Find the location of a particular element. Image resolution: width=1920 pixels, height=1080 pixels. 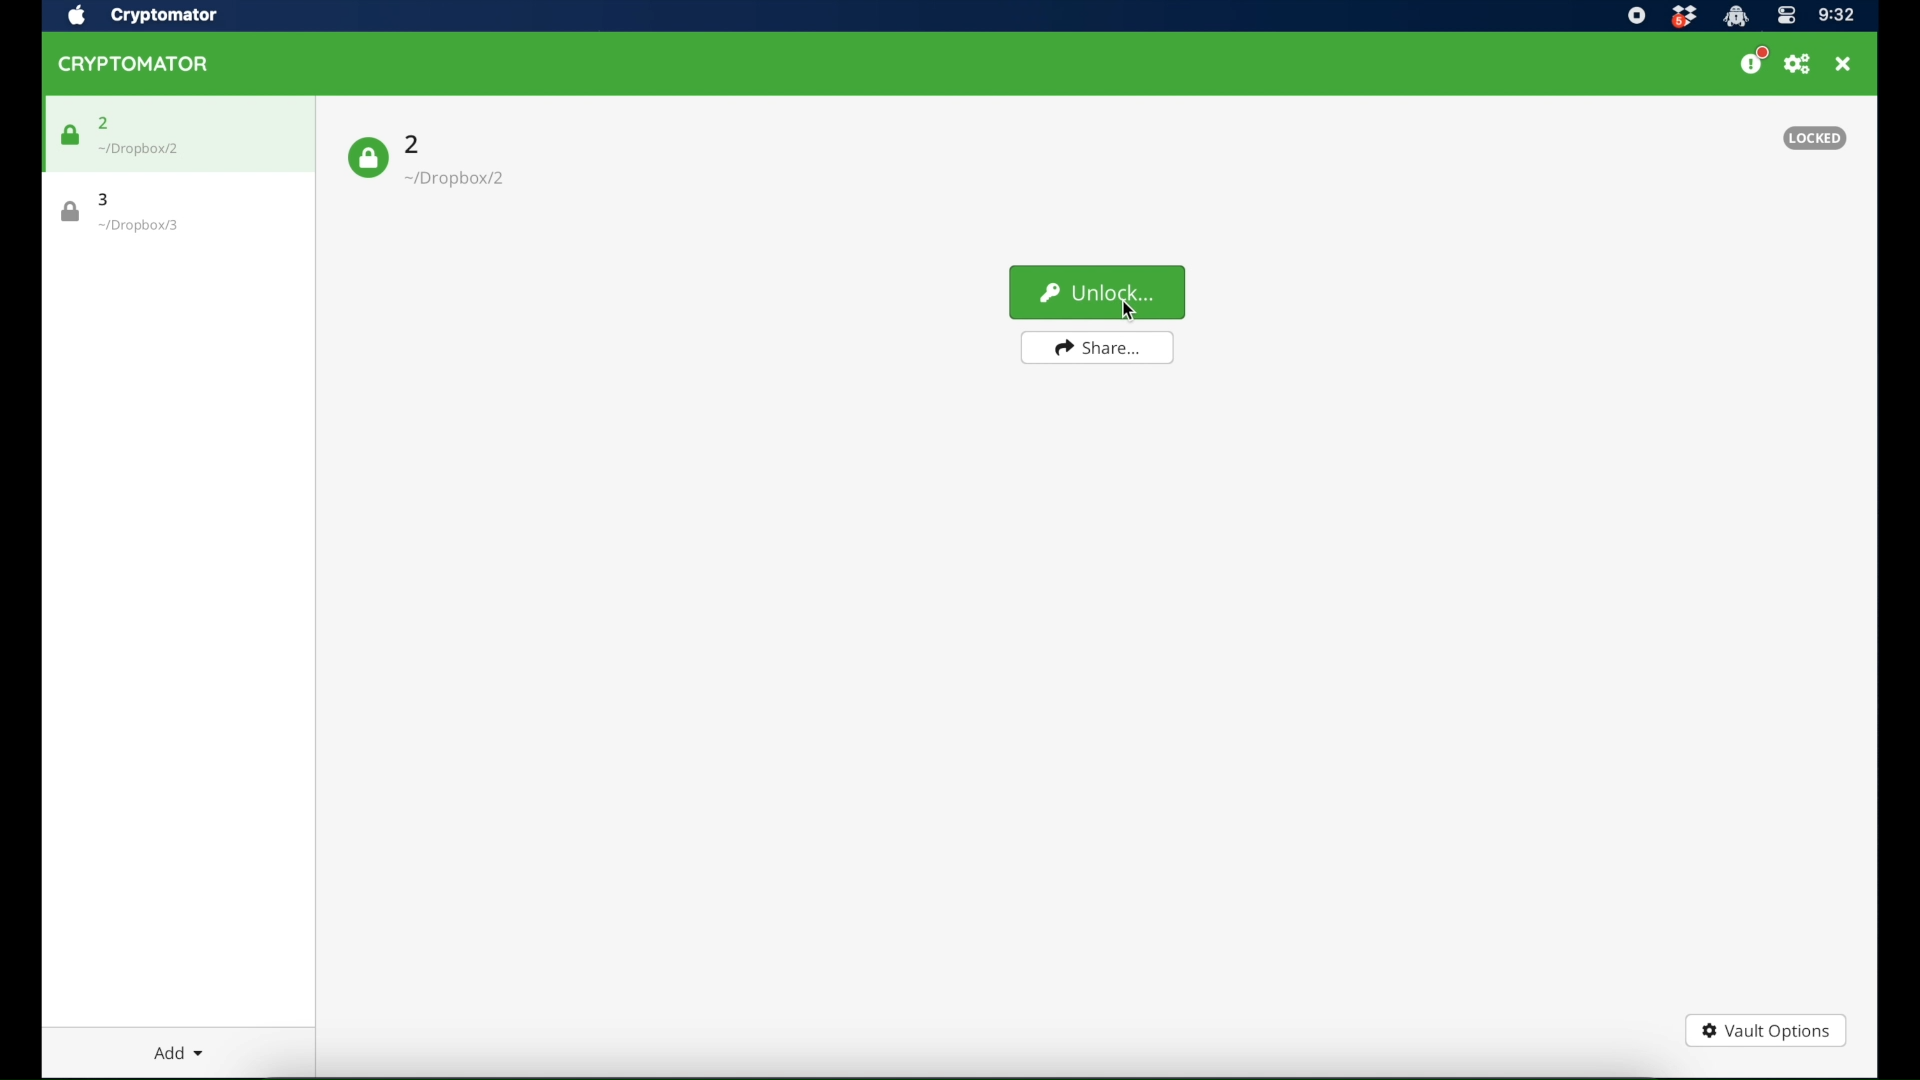

cryptomator icon is located at coordinates (134, 64).